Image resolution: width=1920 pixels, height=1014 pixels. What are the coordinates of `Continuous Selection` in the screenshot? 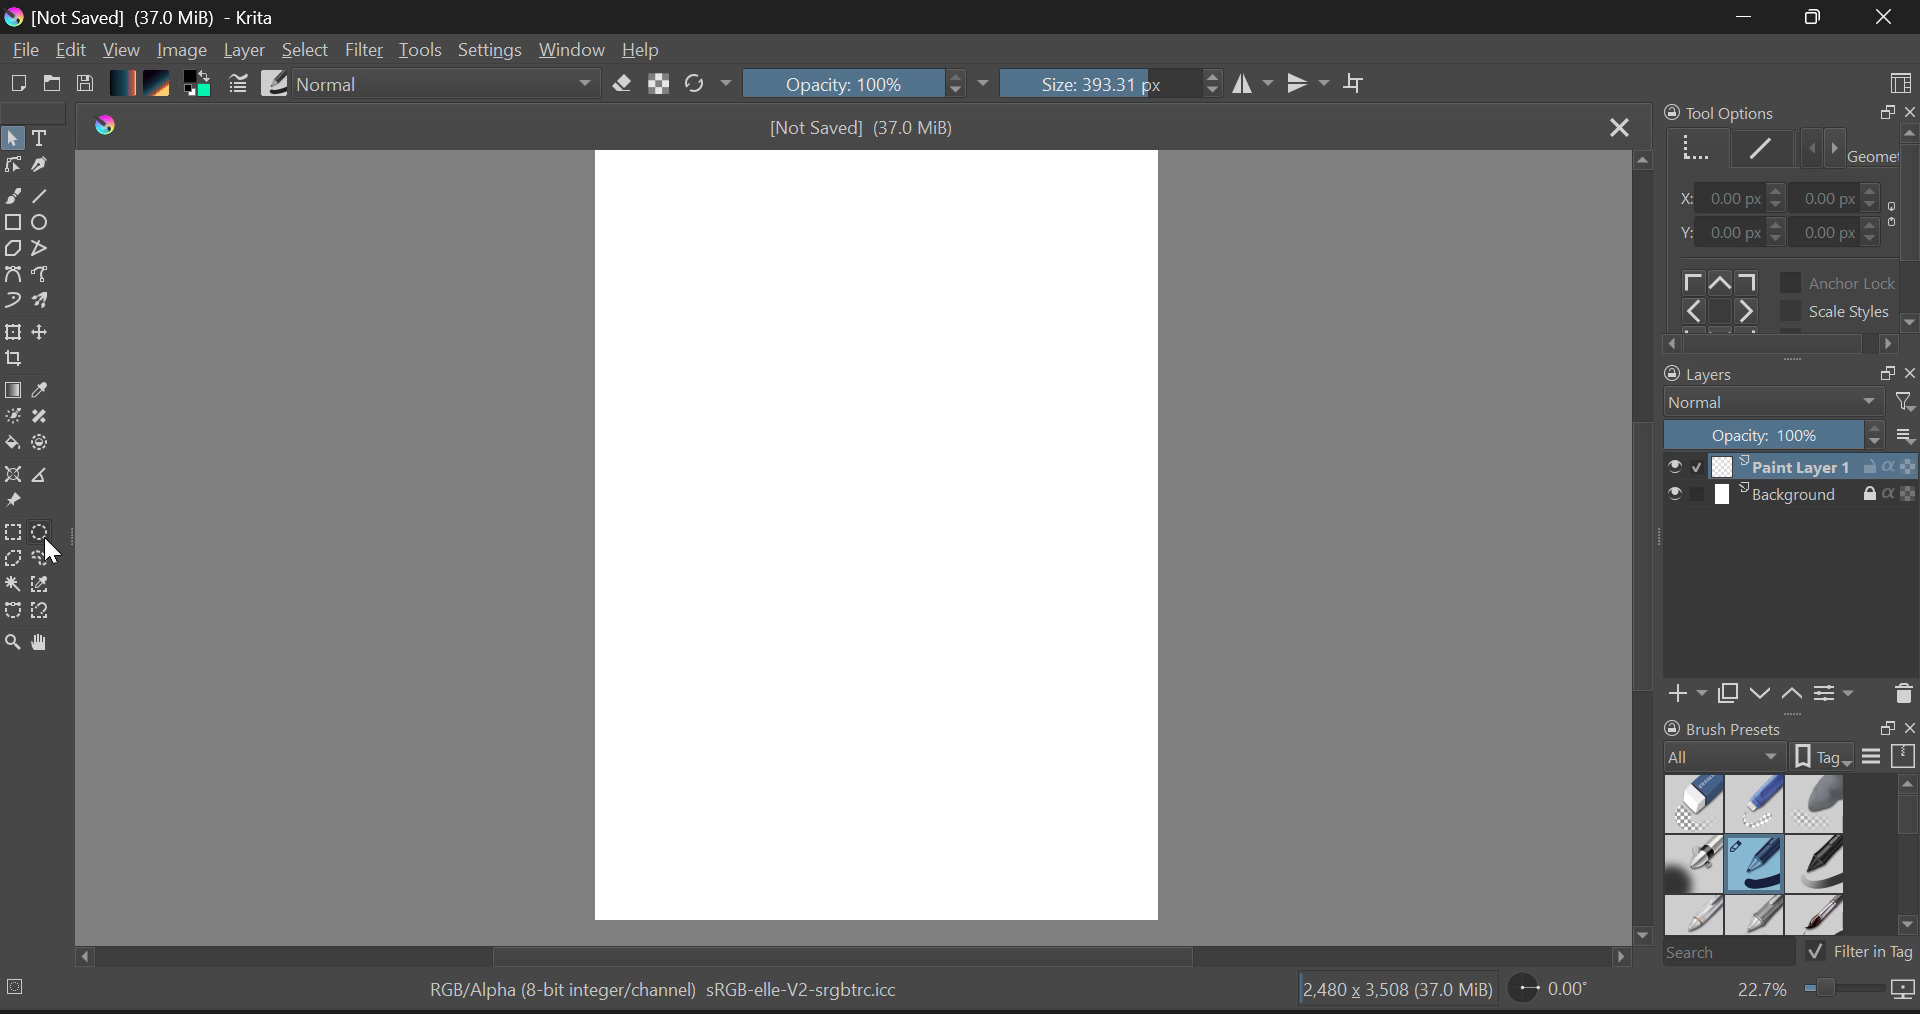 It's located at (16, 585).